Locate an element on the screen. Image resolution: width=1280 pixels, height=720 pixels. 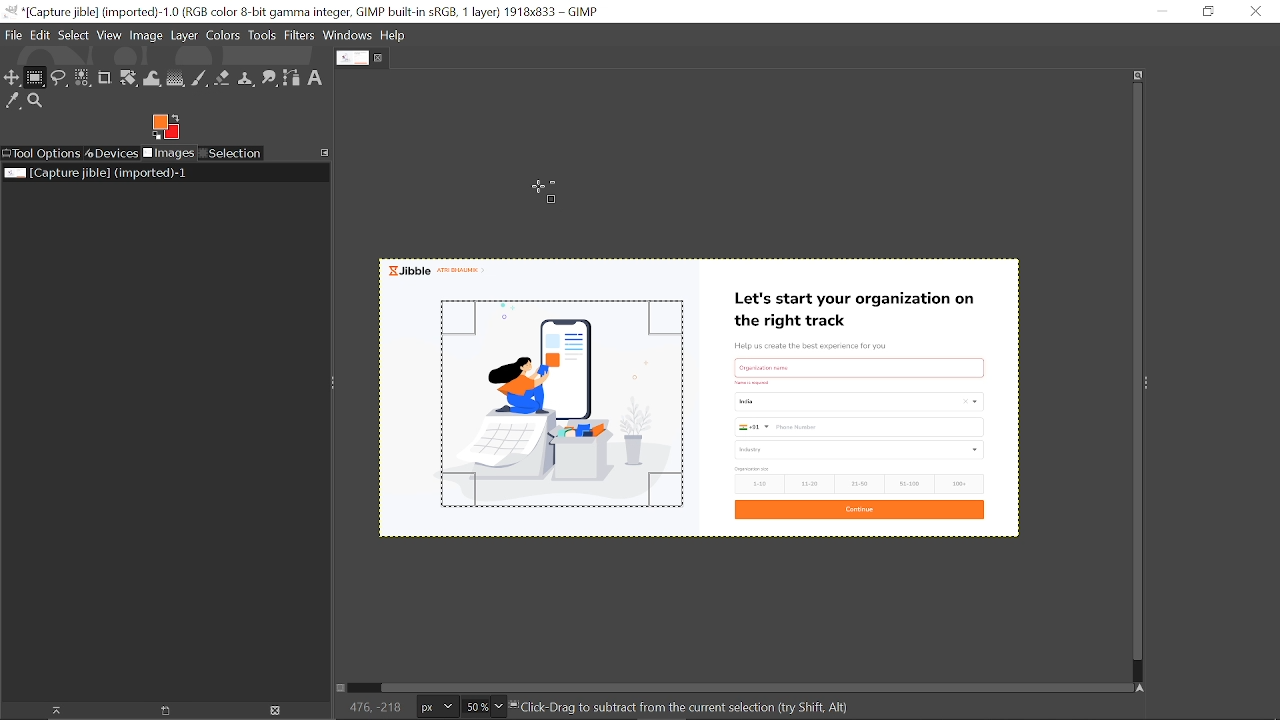
text is located at coordinates (860, 365).